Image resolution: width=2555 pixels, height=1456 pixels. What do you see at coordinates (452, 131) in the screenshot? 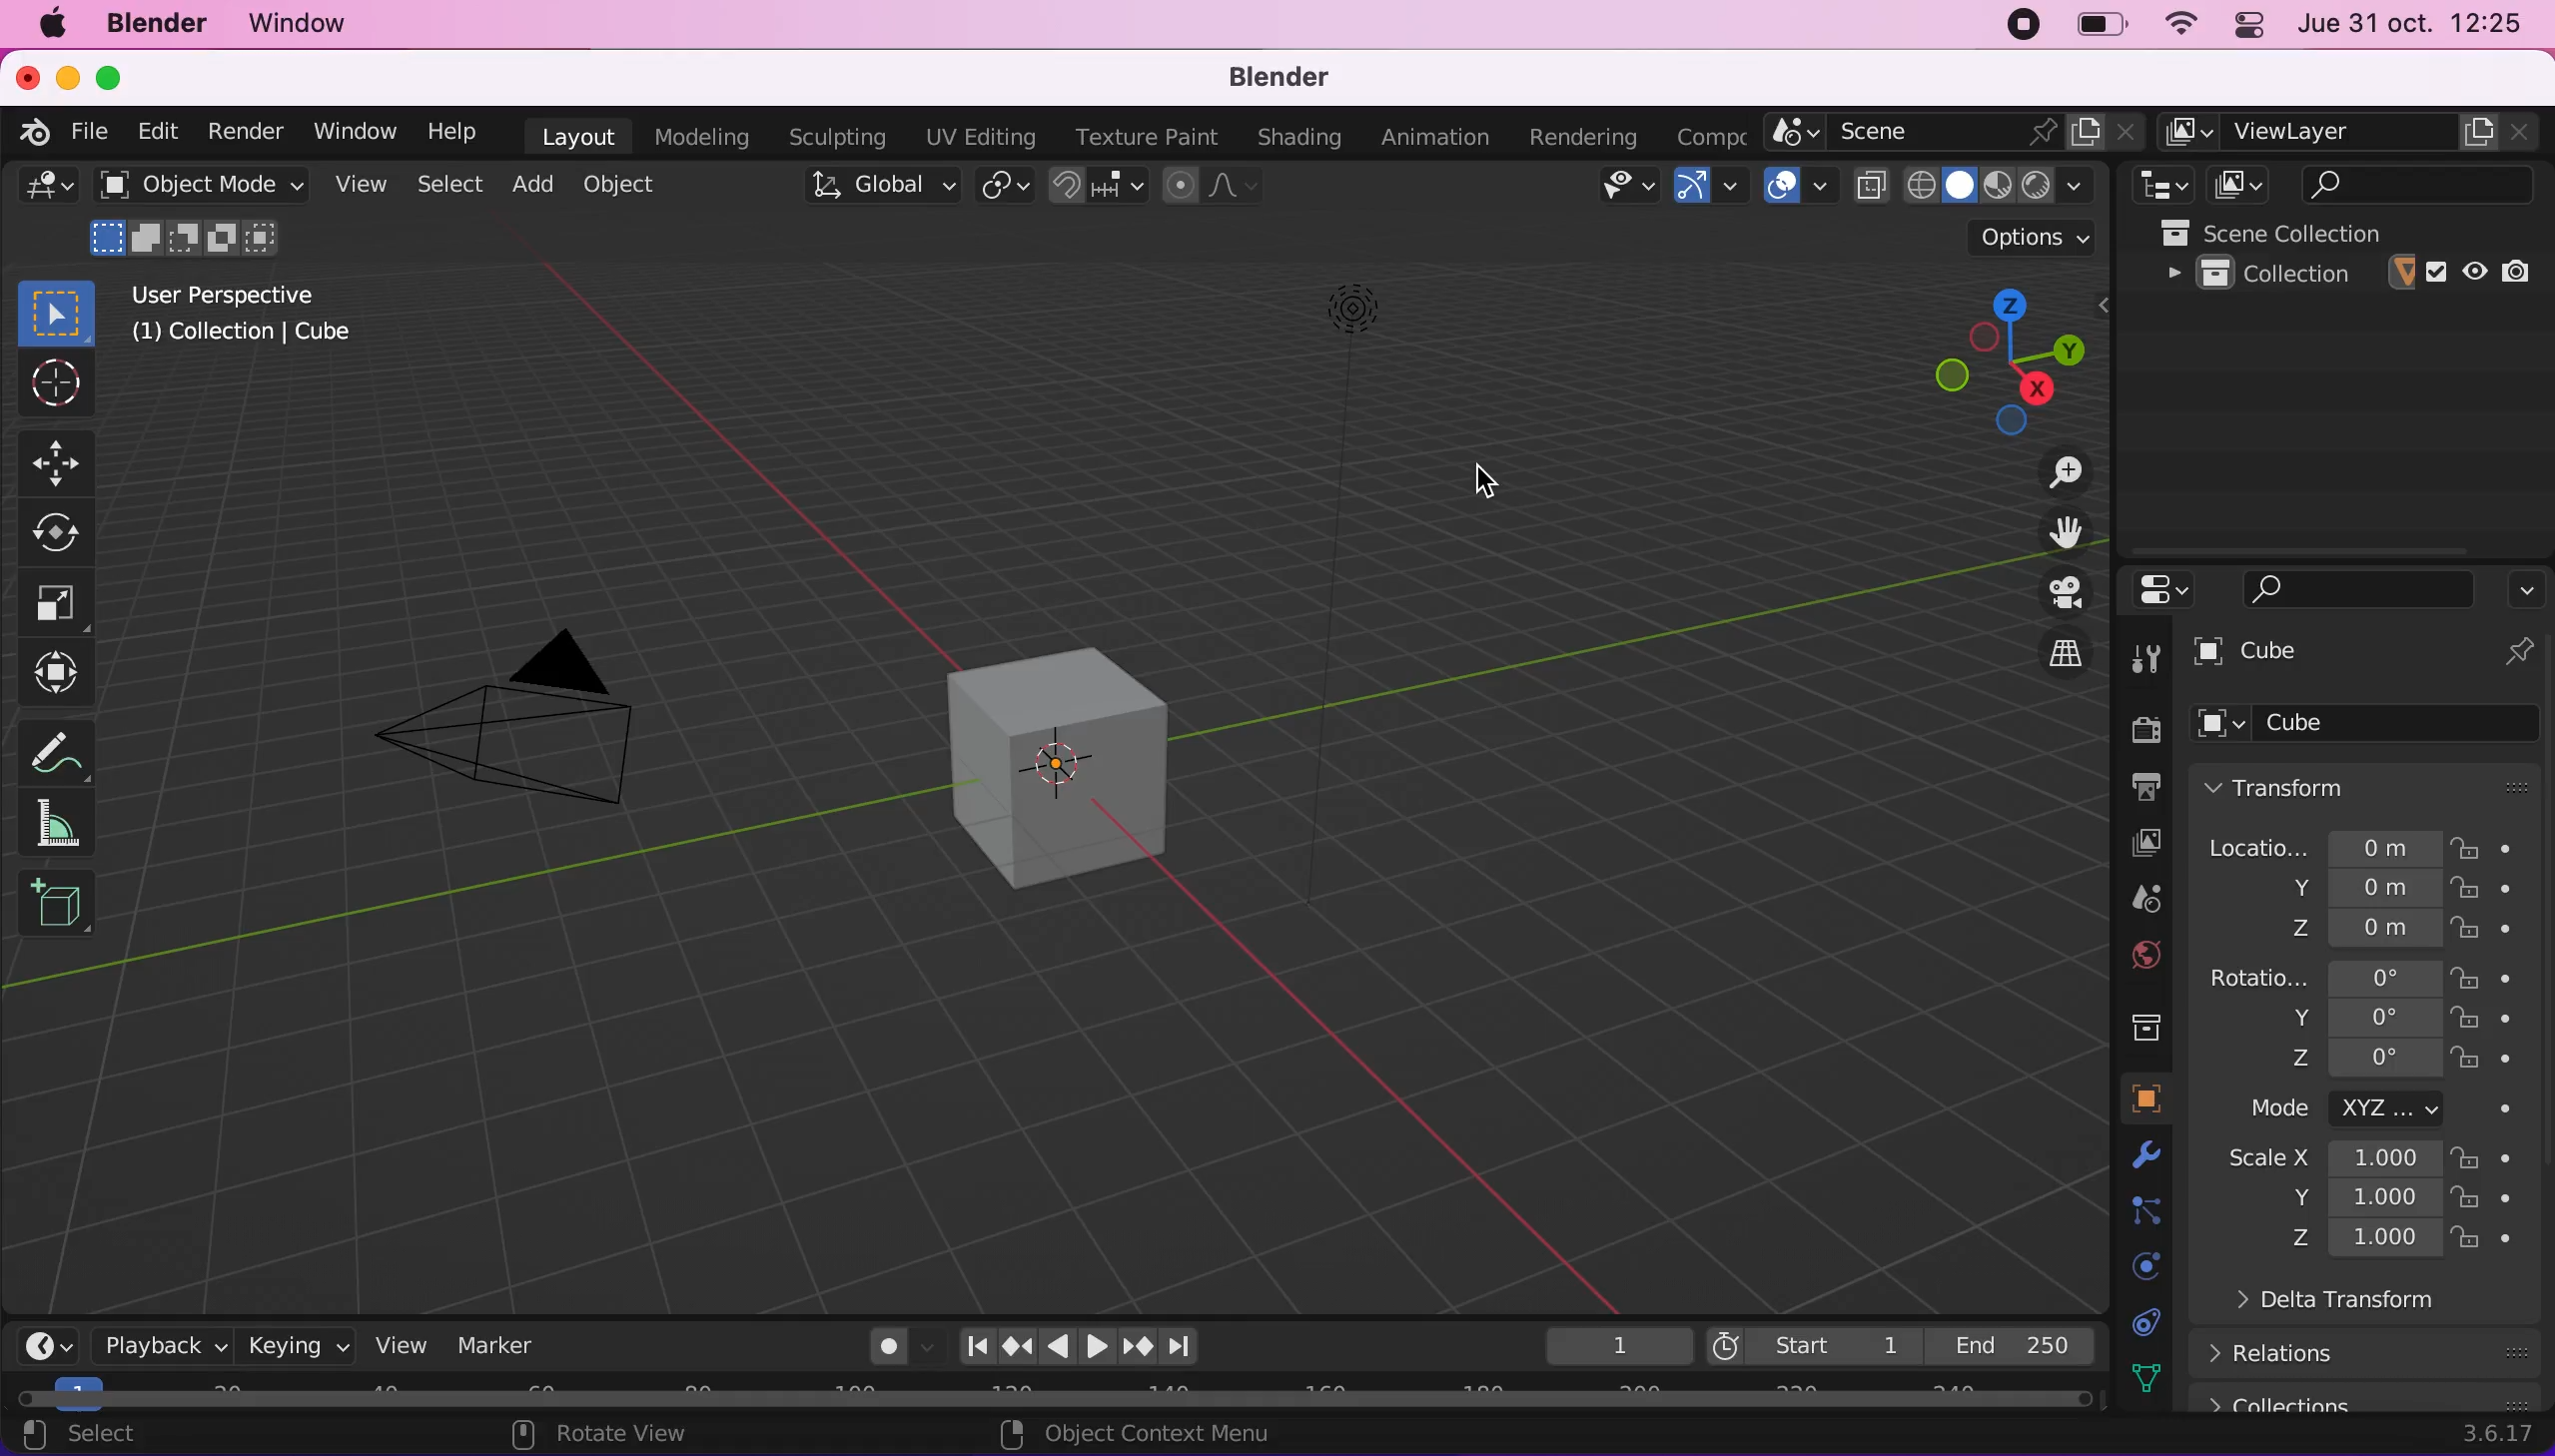
I see `help` at bounding box center [452, 131].